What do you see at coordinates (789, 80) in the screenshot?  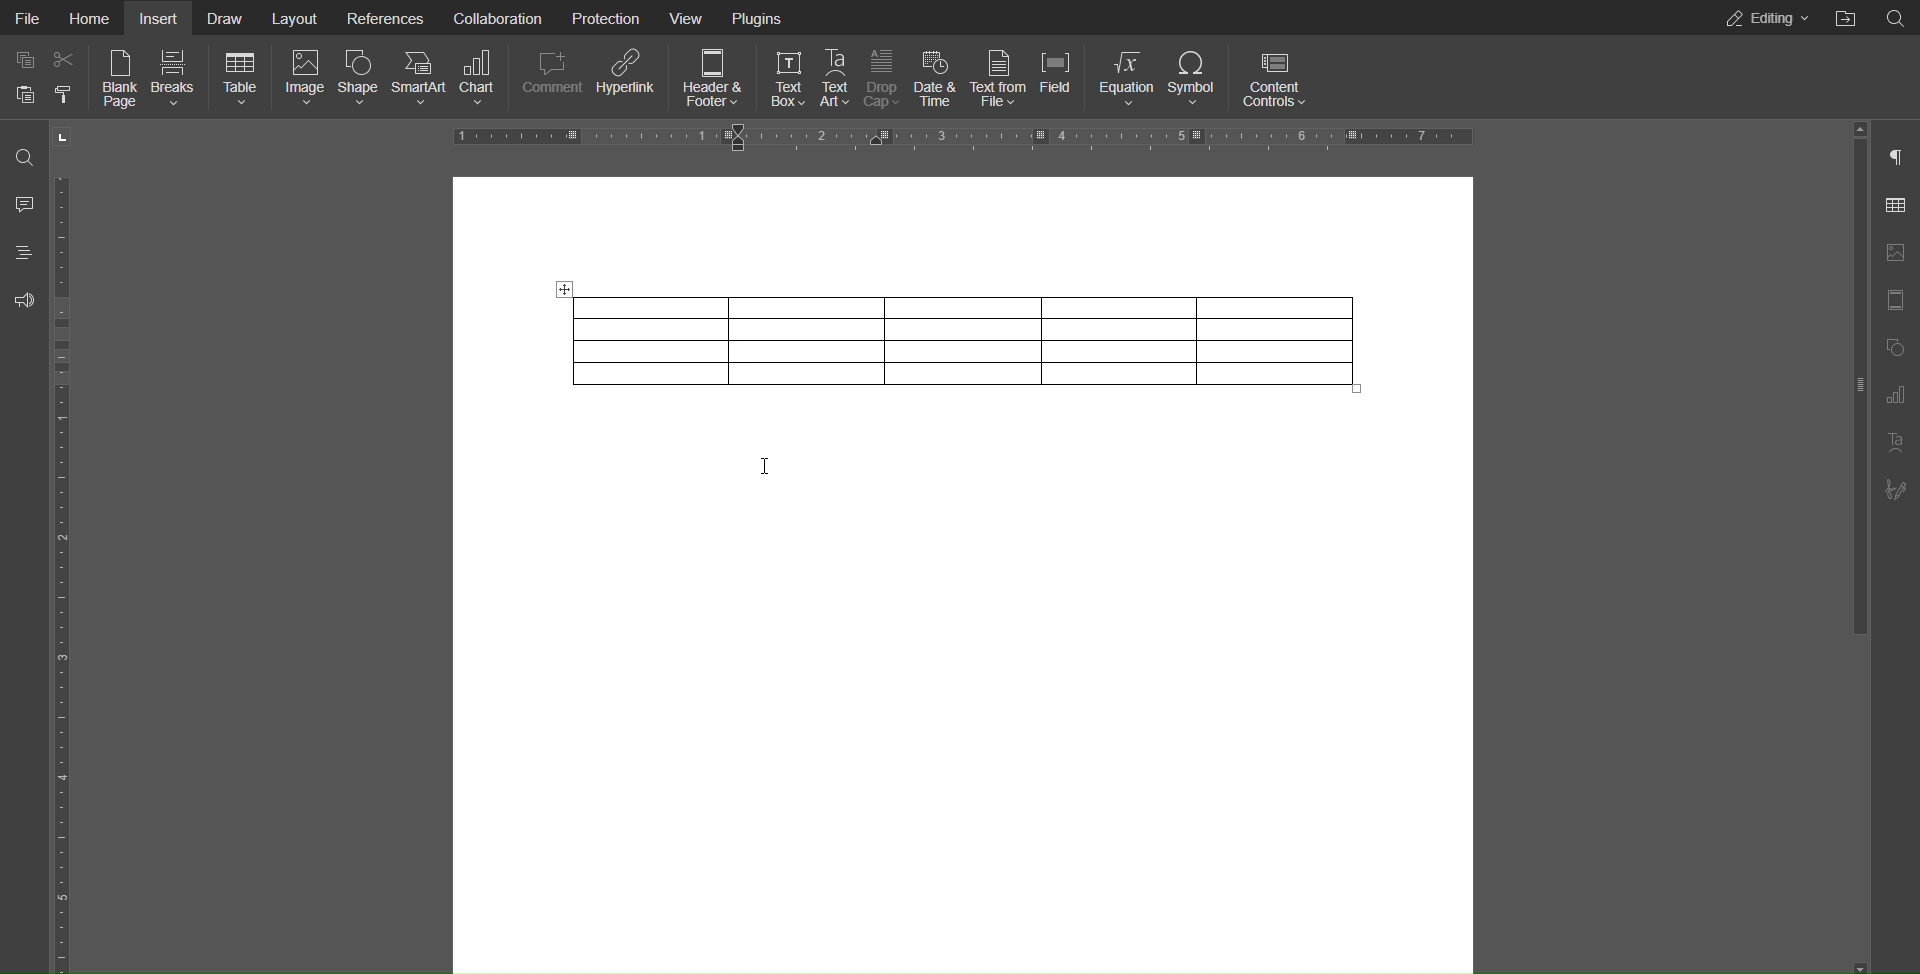 I see `Text Box` at bounding box center [789, 80].